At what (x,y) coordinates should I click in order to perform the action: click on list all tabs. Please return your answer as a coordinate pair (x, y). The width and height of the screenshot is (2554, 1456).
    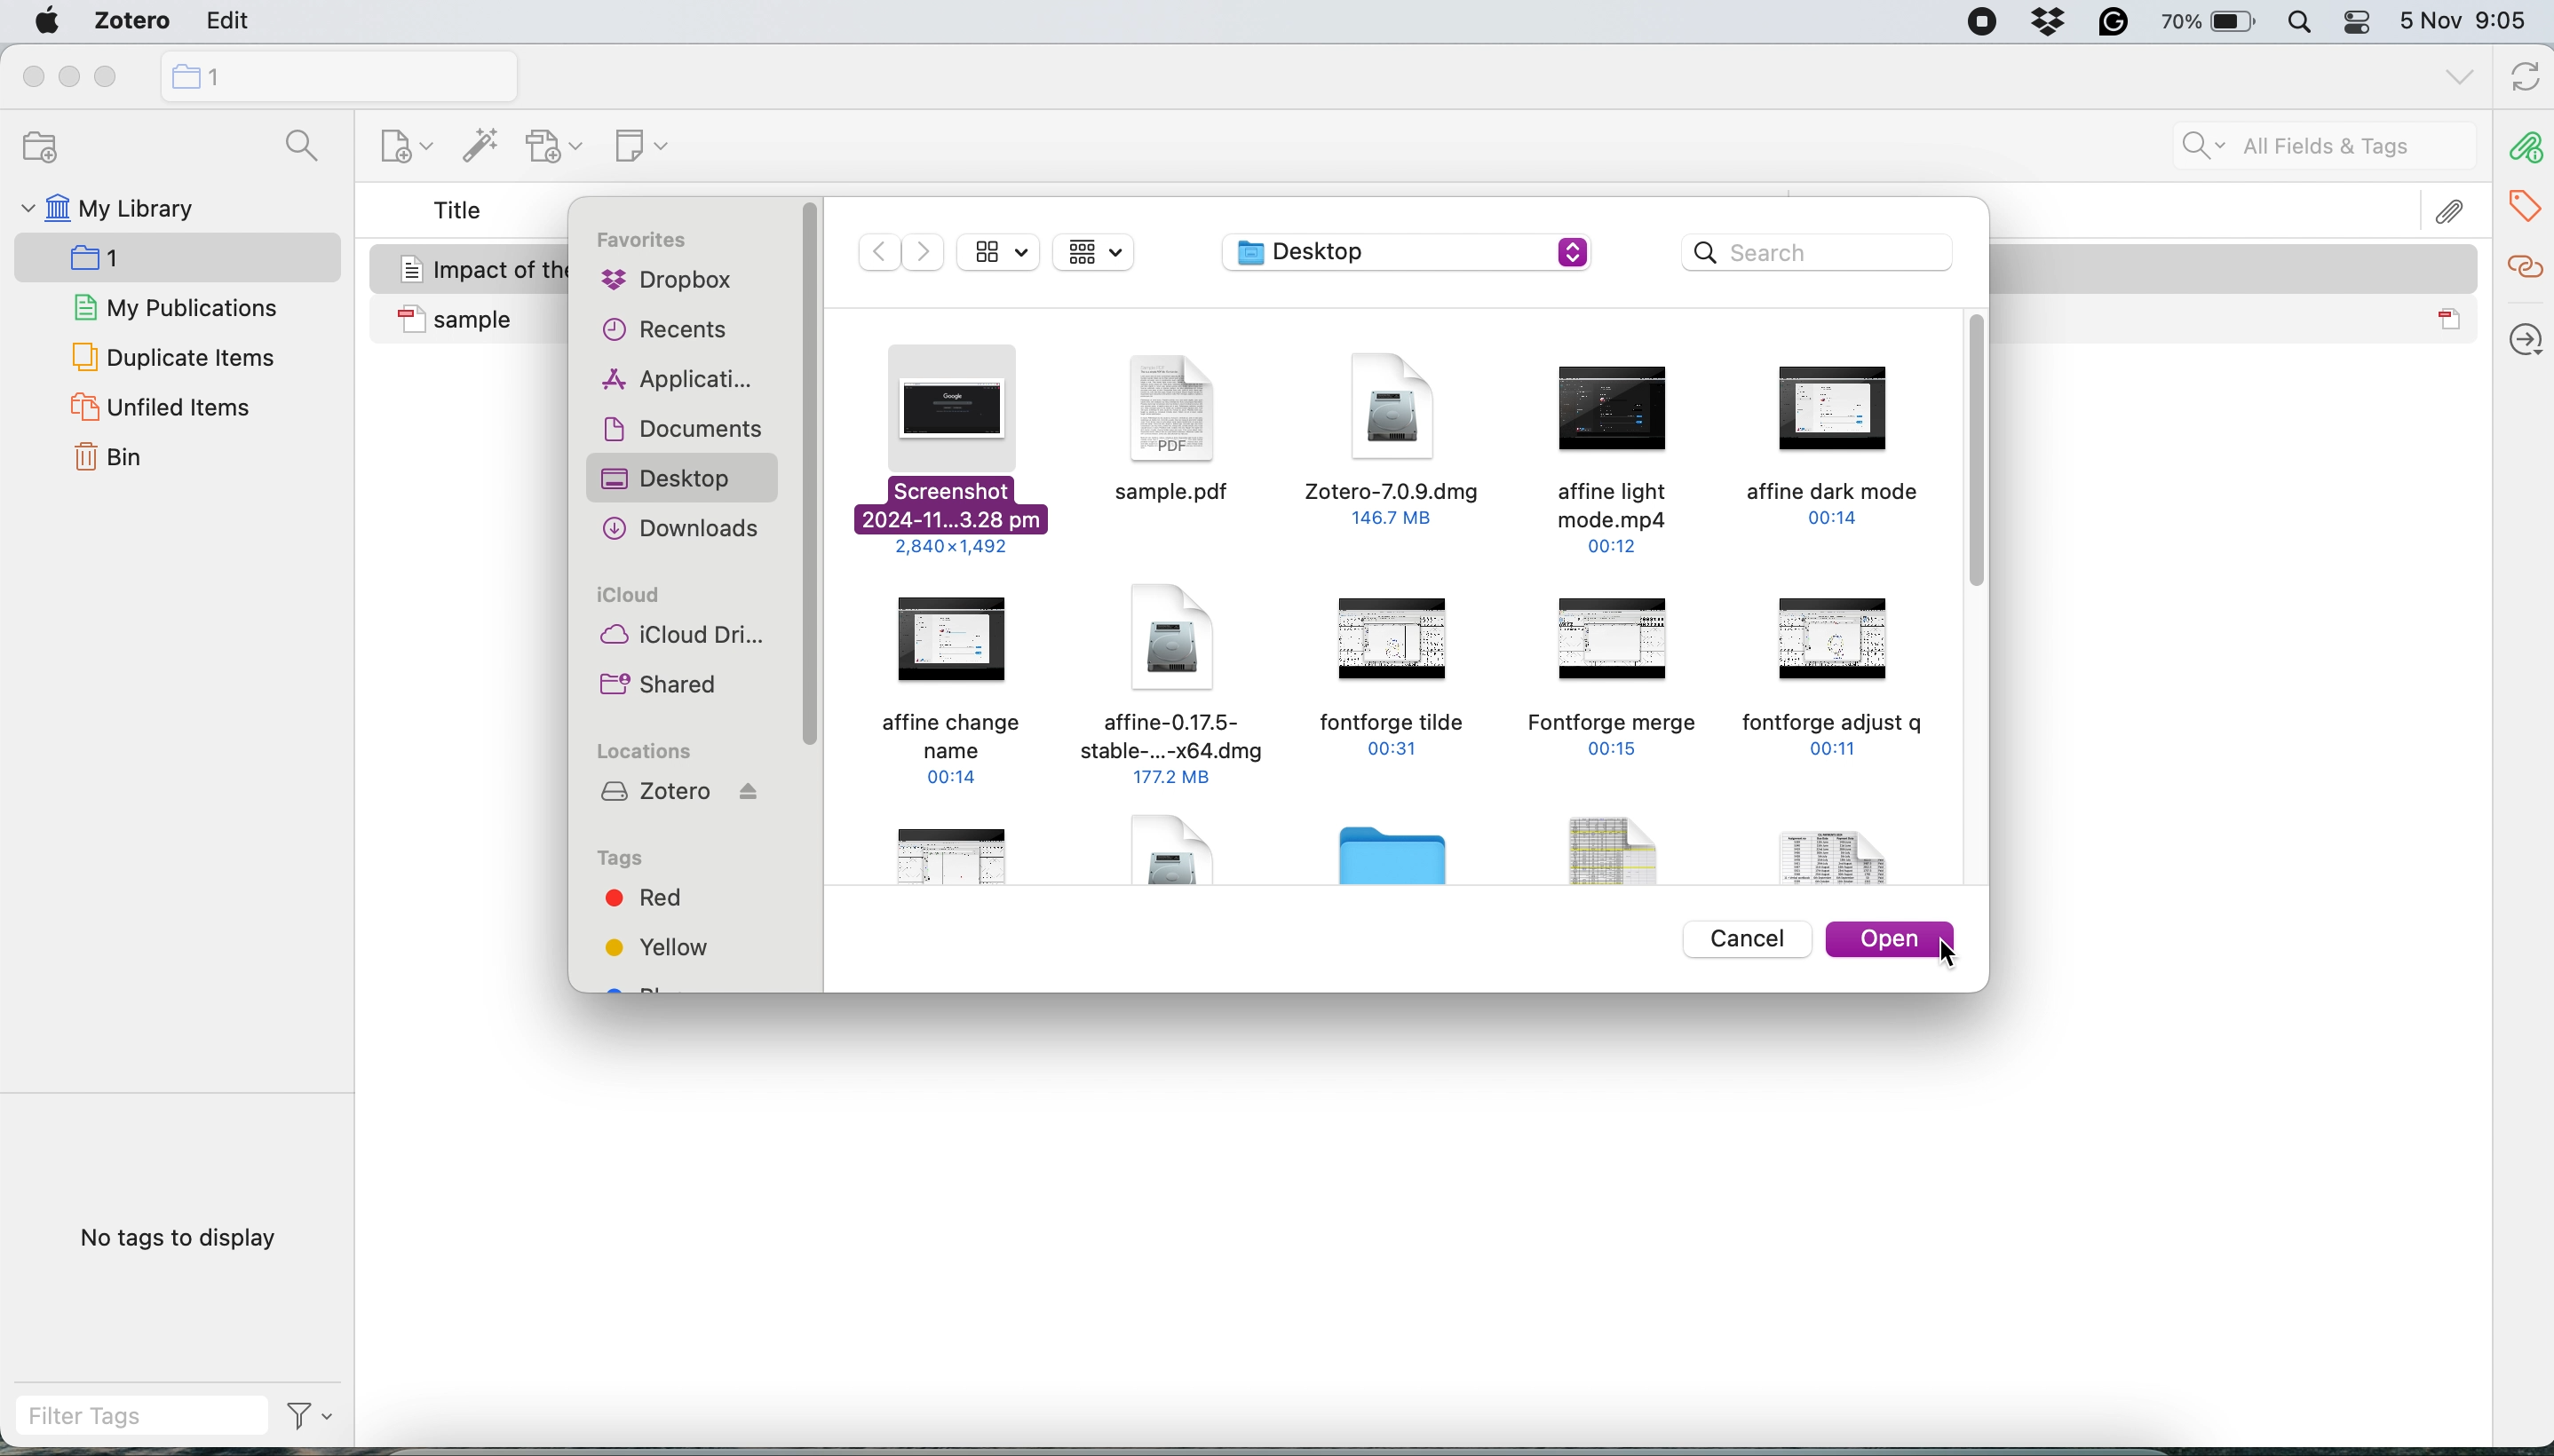
    Looking at the image, I should click on (2456, 77).